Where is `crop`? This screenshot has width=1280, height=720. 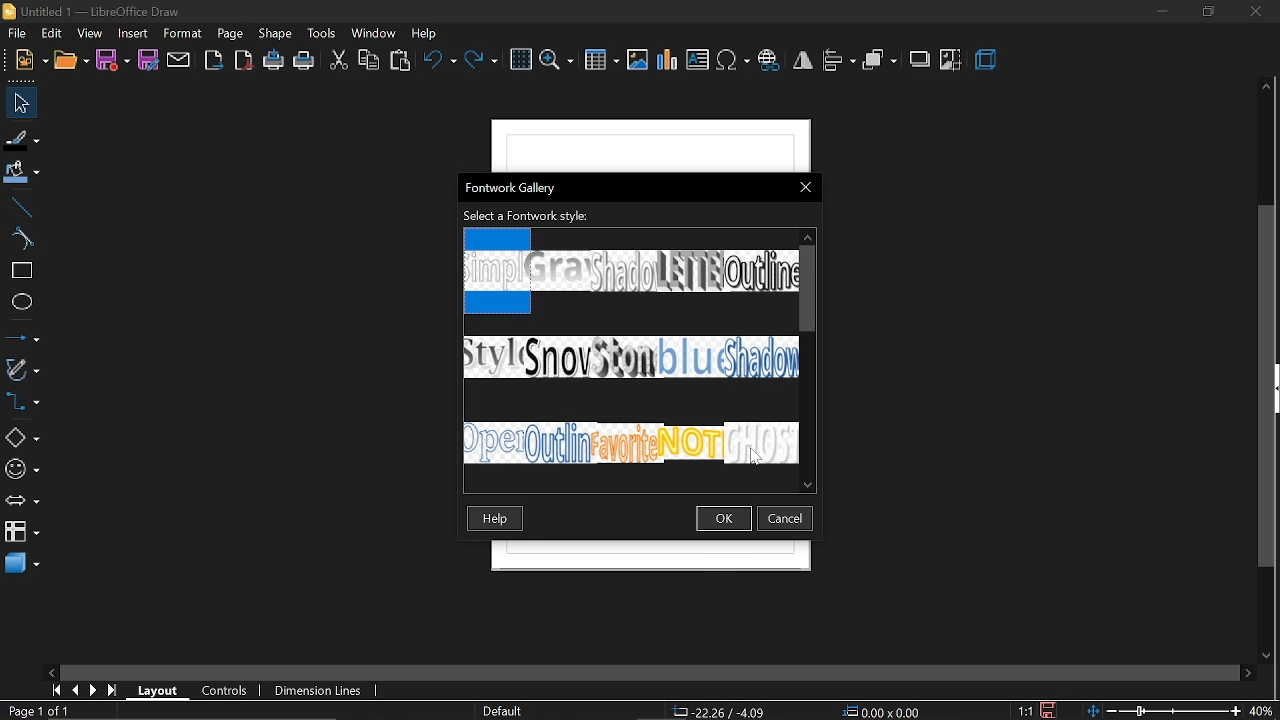
crop is located at coordinates (950, 61).